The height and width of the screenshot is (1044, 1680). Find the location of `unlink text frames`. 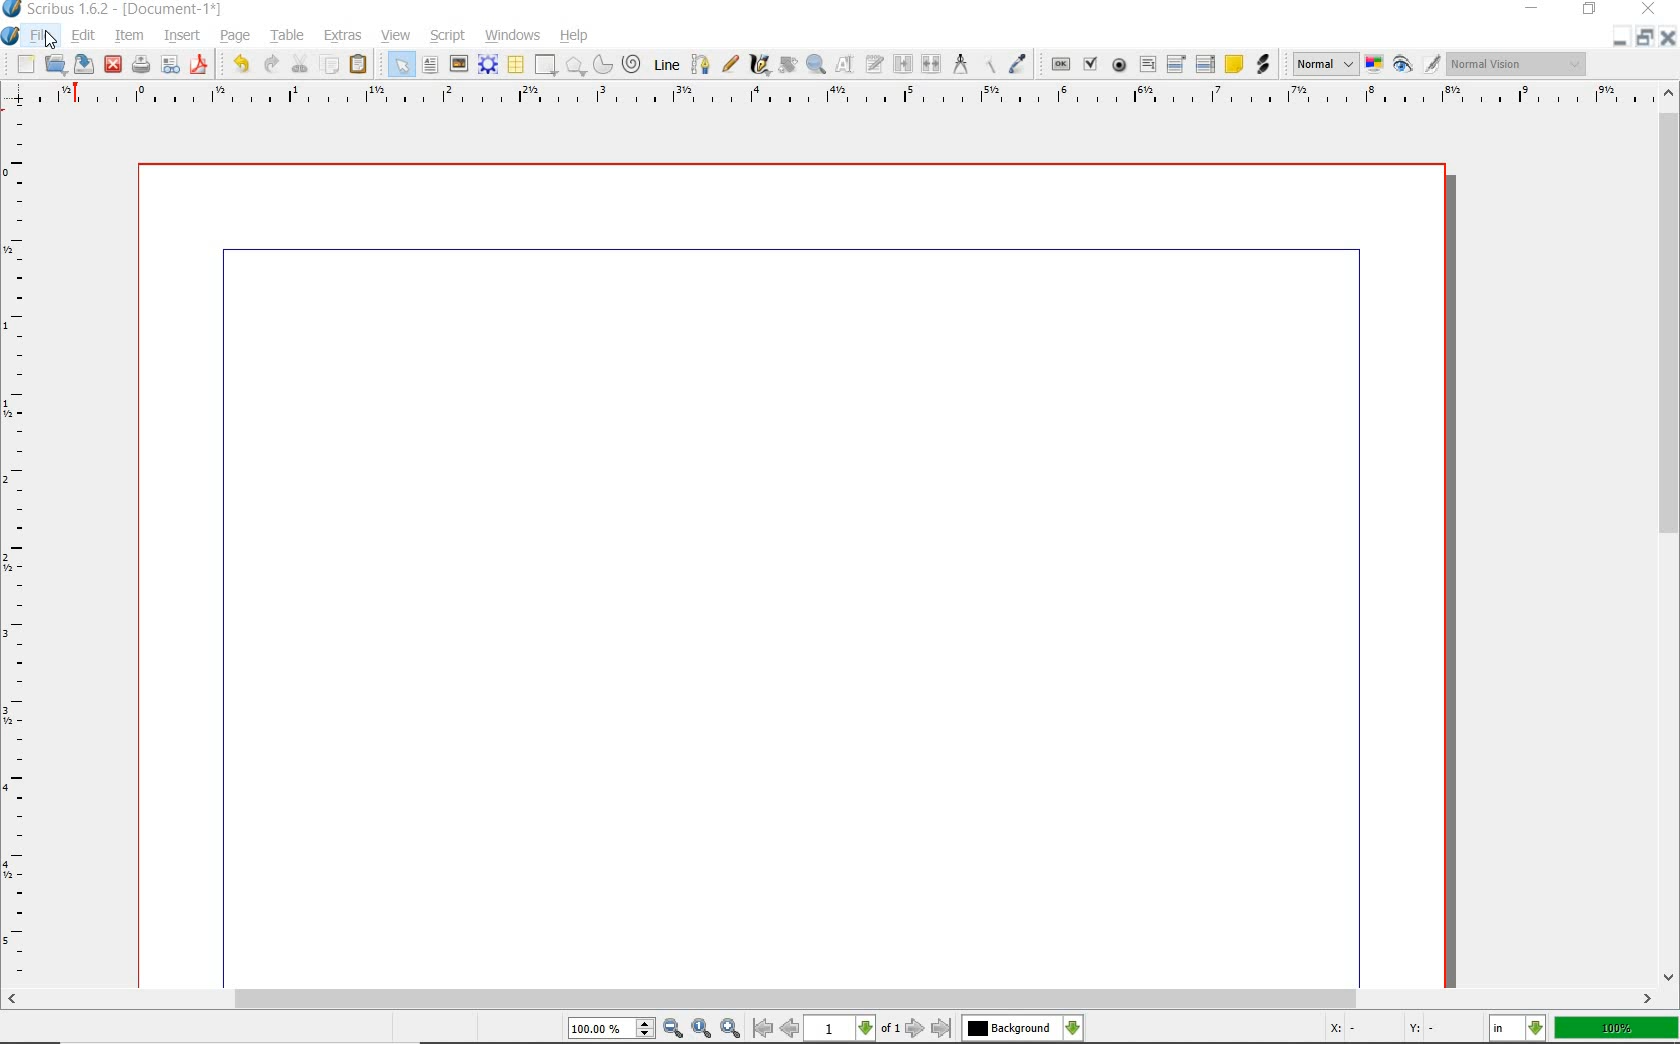

unlink text frames is located at coordinates (930, 66).